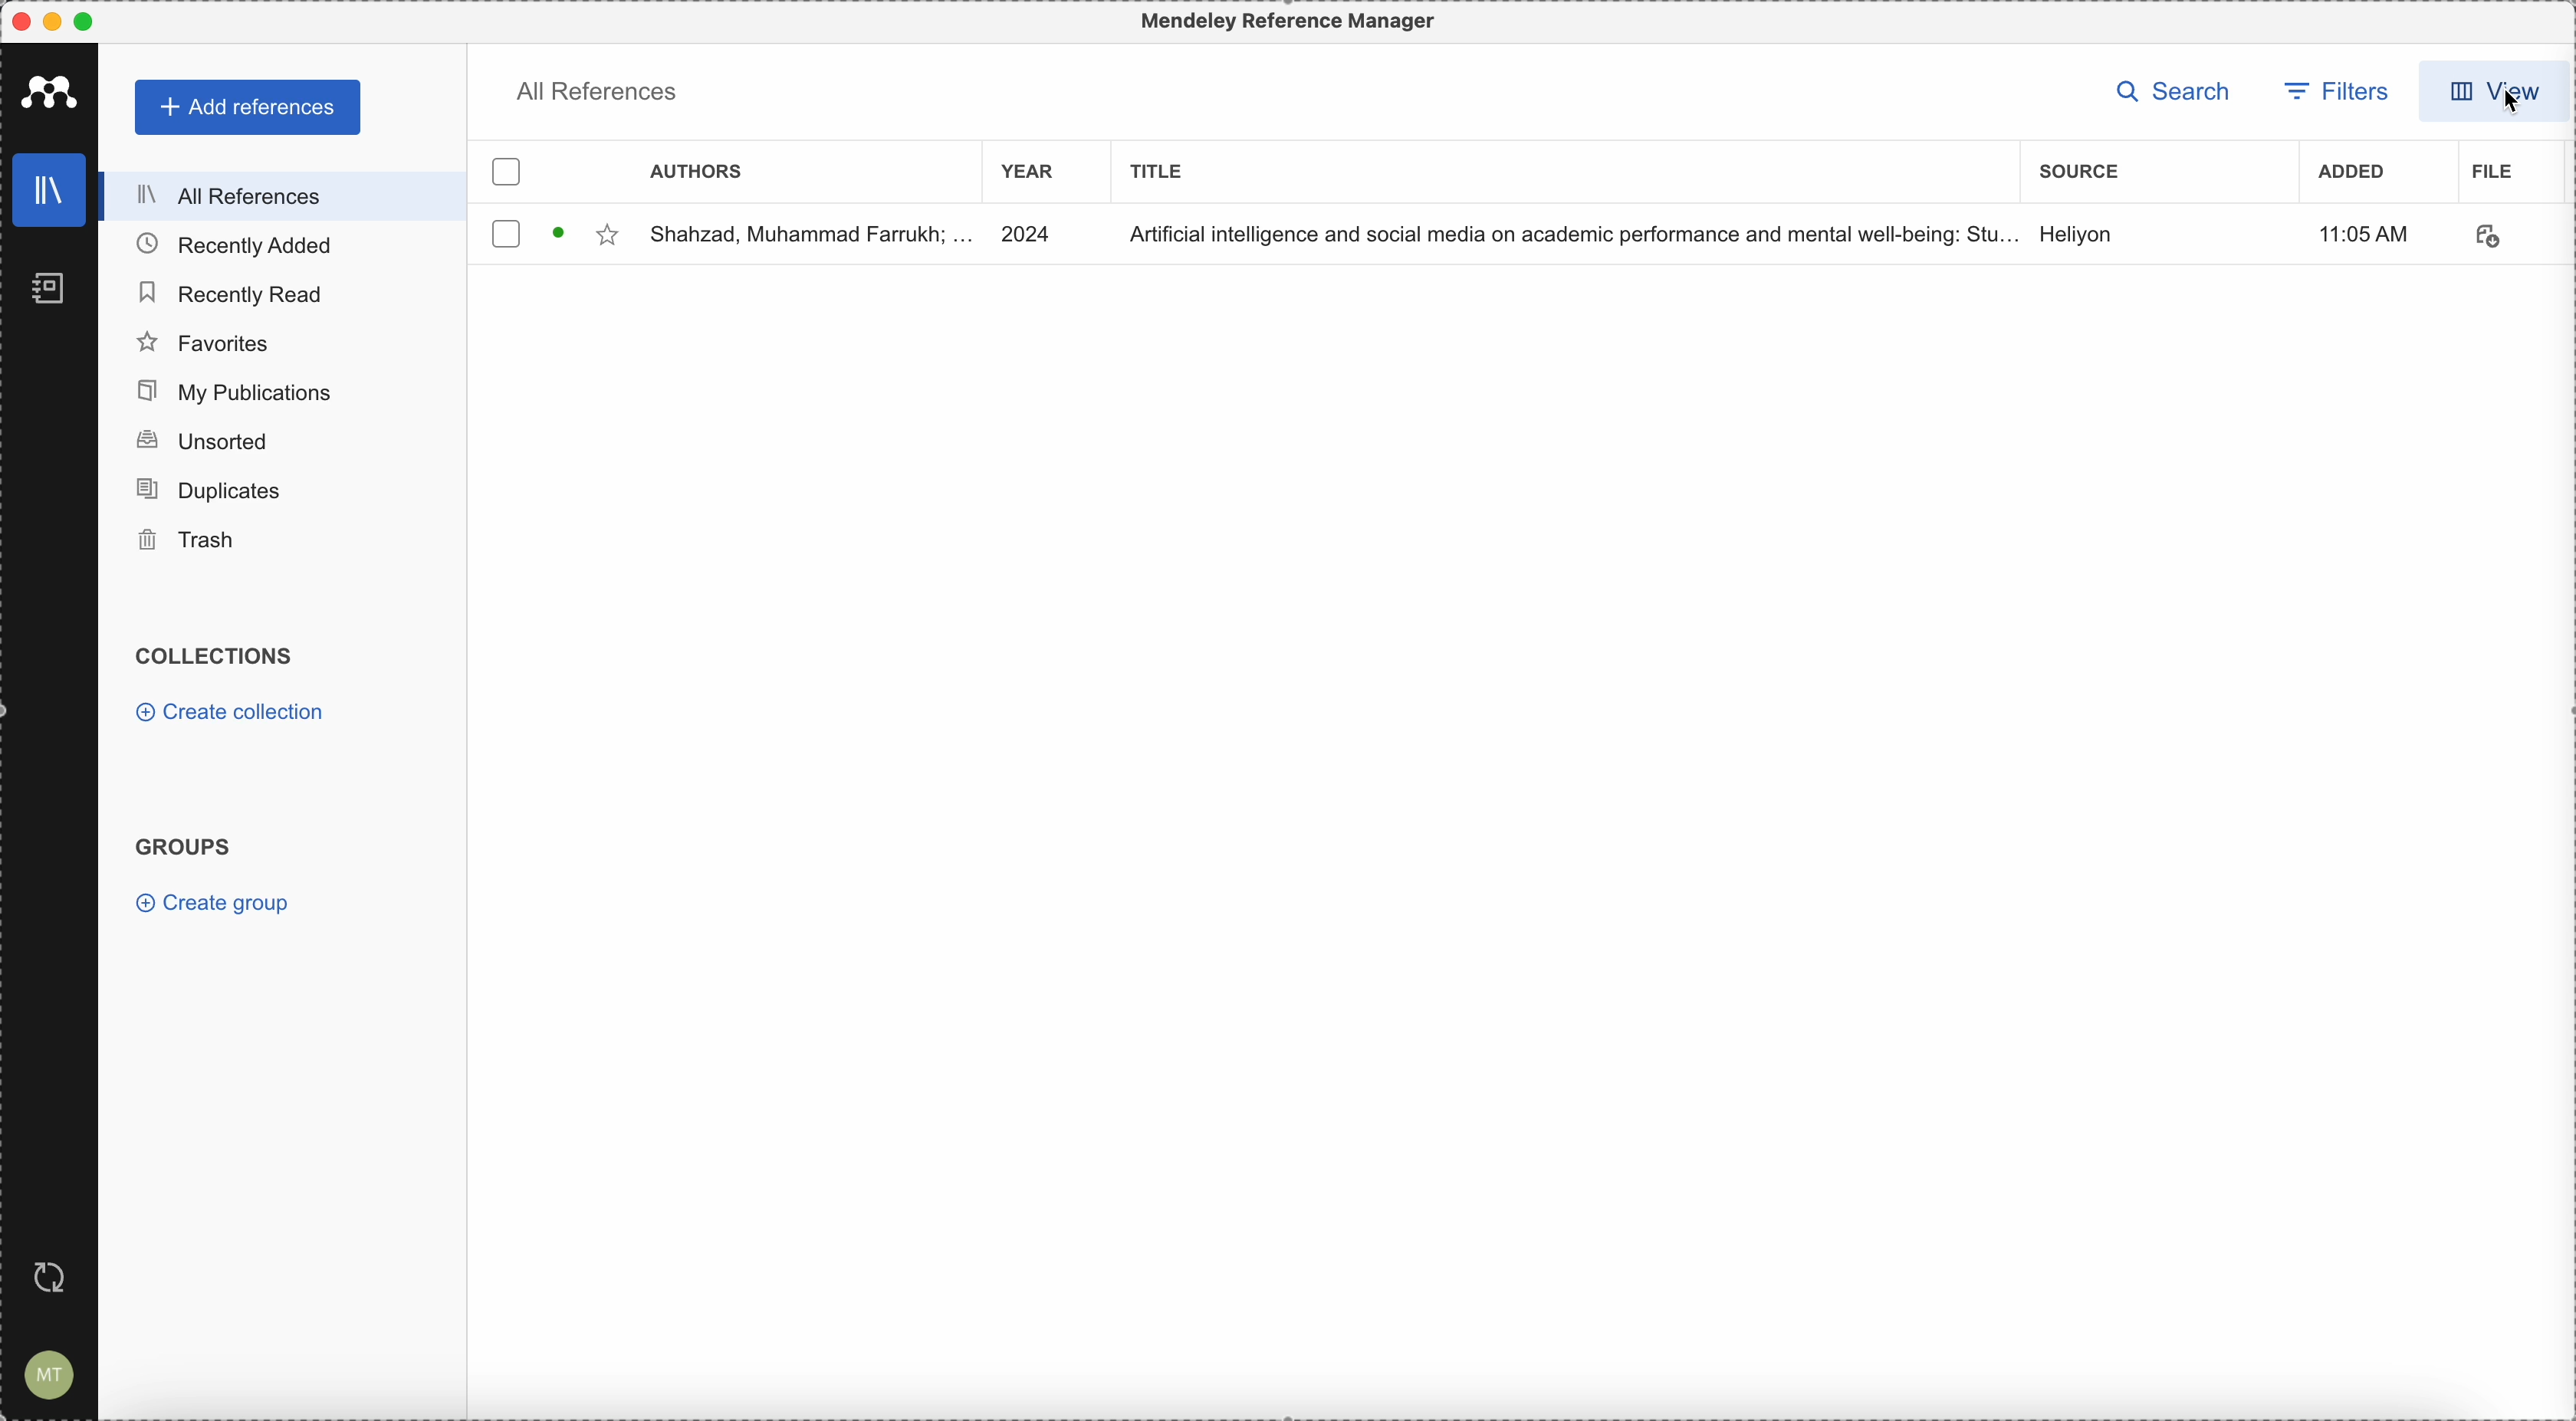 The image size is (2576, 1421). What do you see at coordinates (2488, 240) in the screenshot?
I see `download document` at bounding box center [2488, 240].